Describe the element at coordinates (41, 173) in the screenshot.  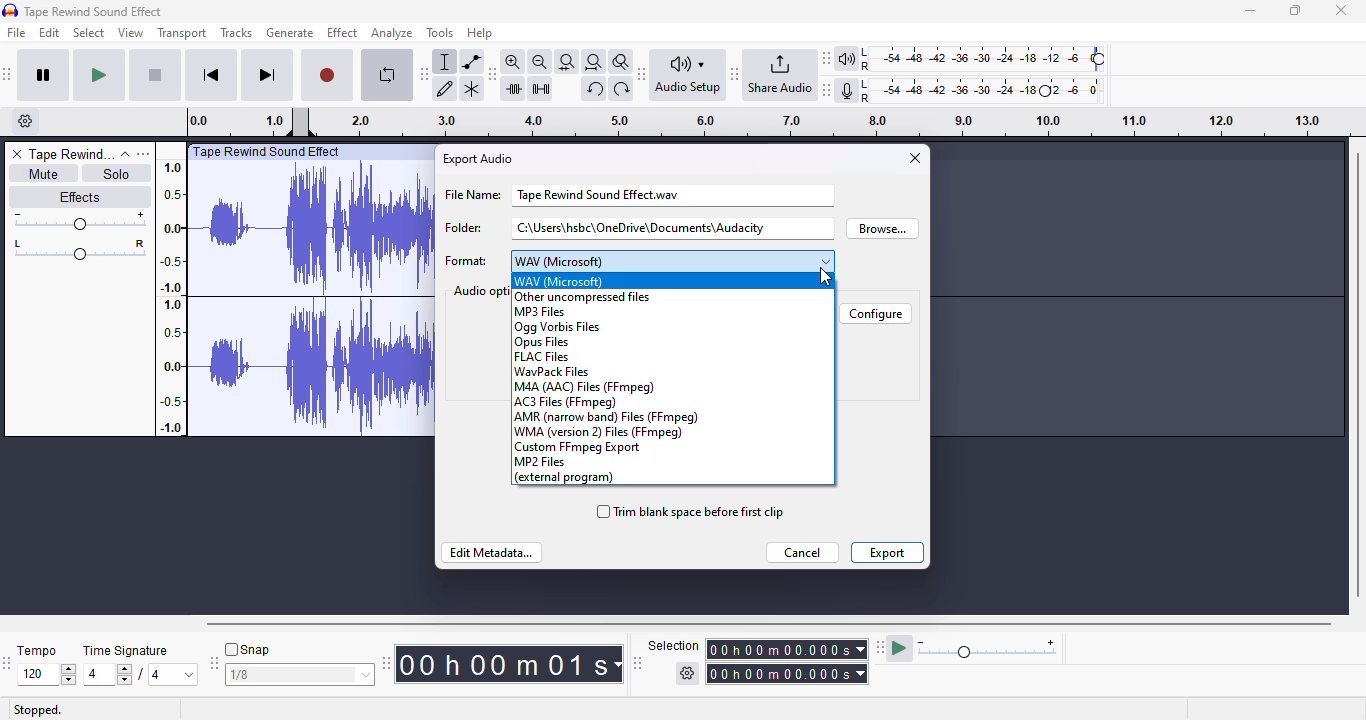
I see `mute` at that location.